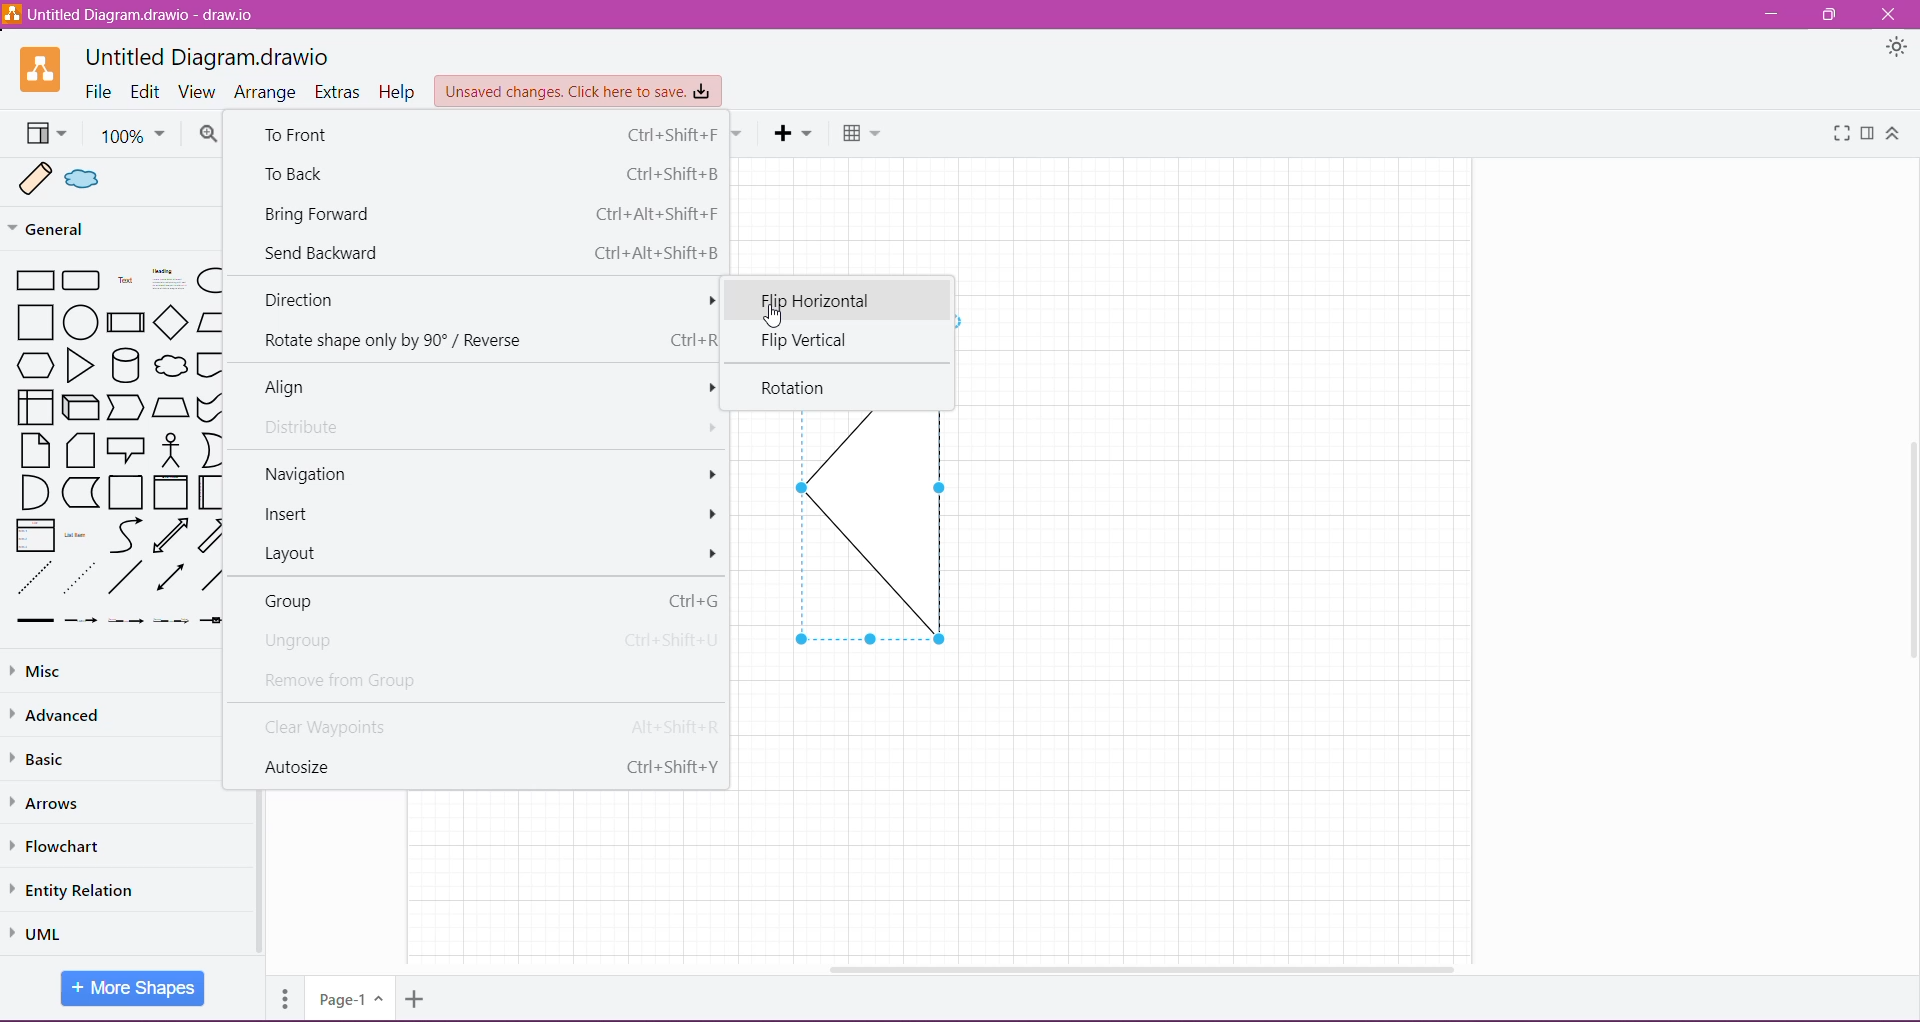 The width and height of the screenshot is (1920, 1022). I want to click on Appearance, so click(1896, 50).